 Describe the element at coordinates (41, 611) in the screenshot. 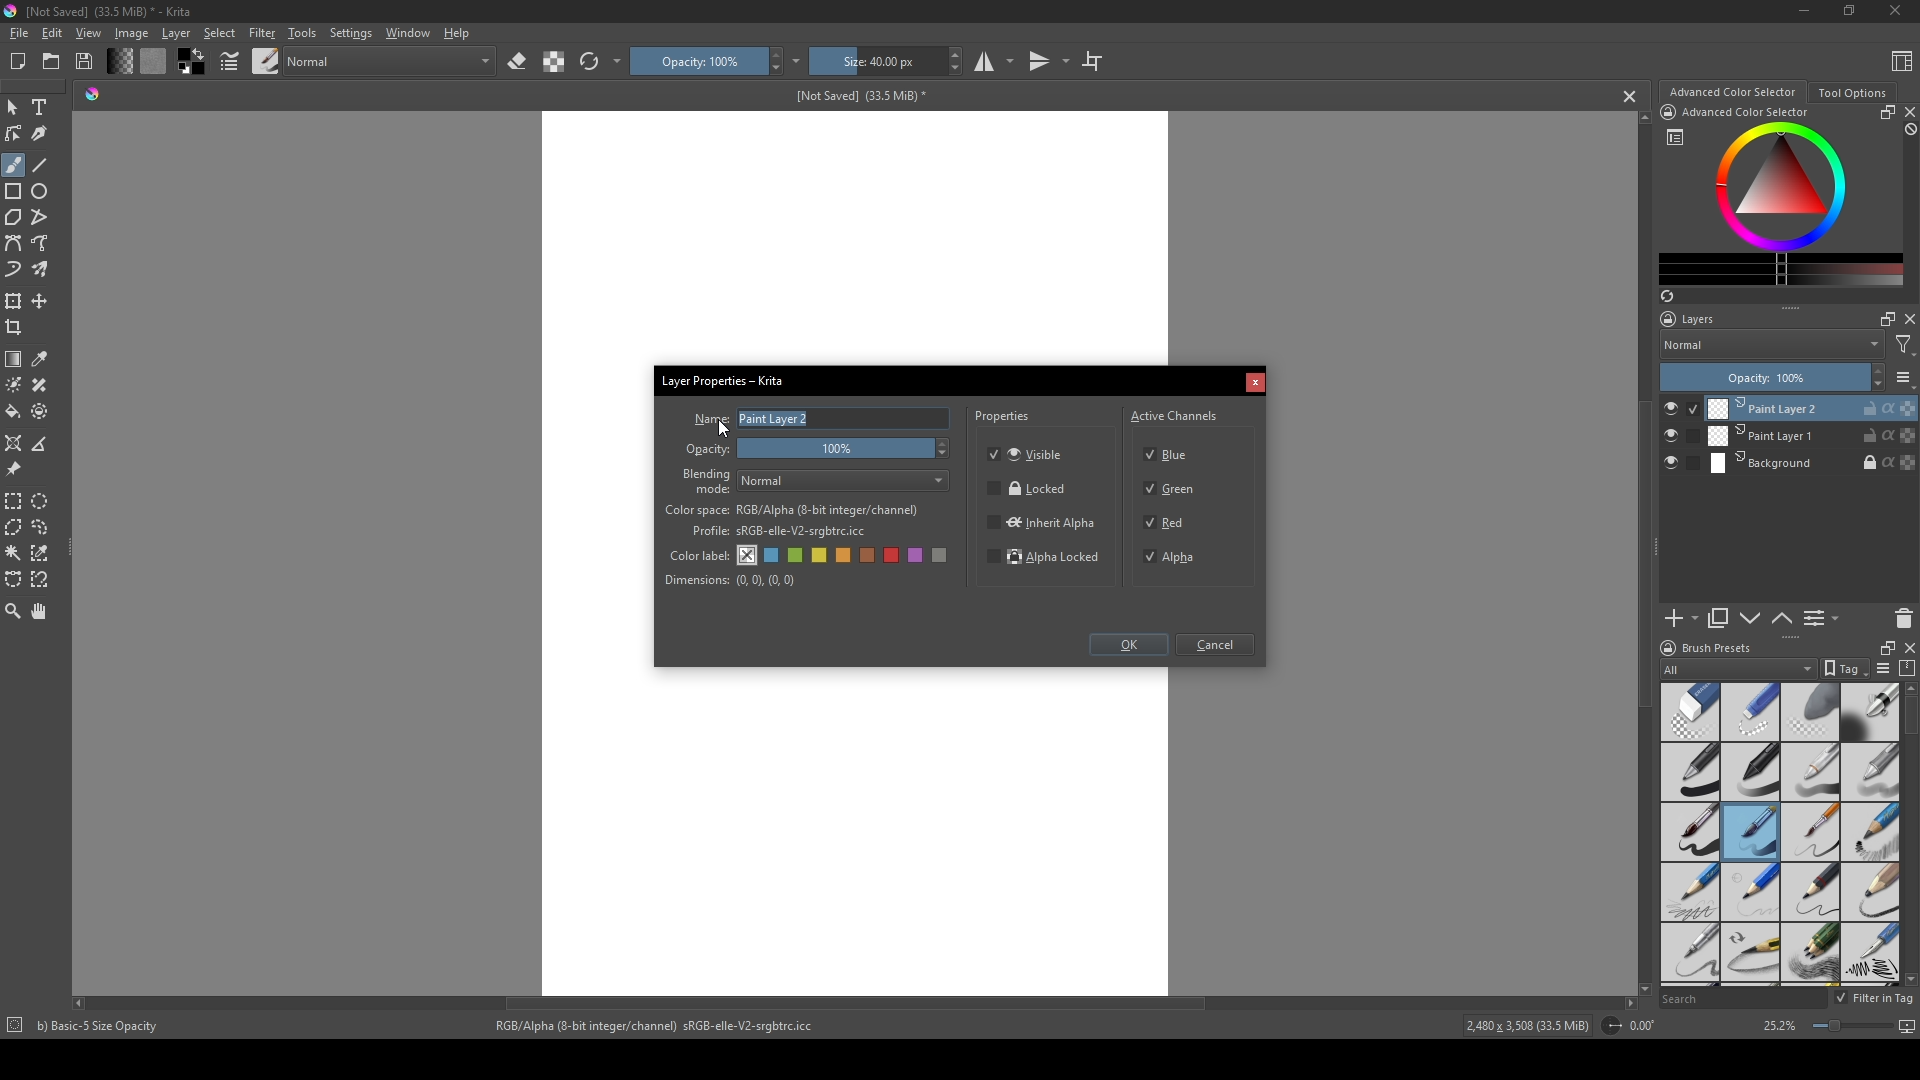

I see `pan` at that location.